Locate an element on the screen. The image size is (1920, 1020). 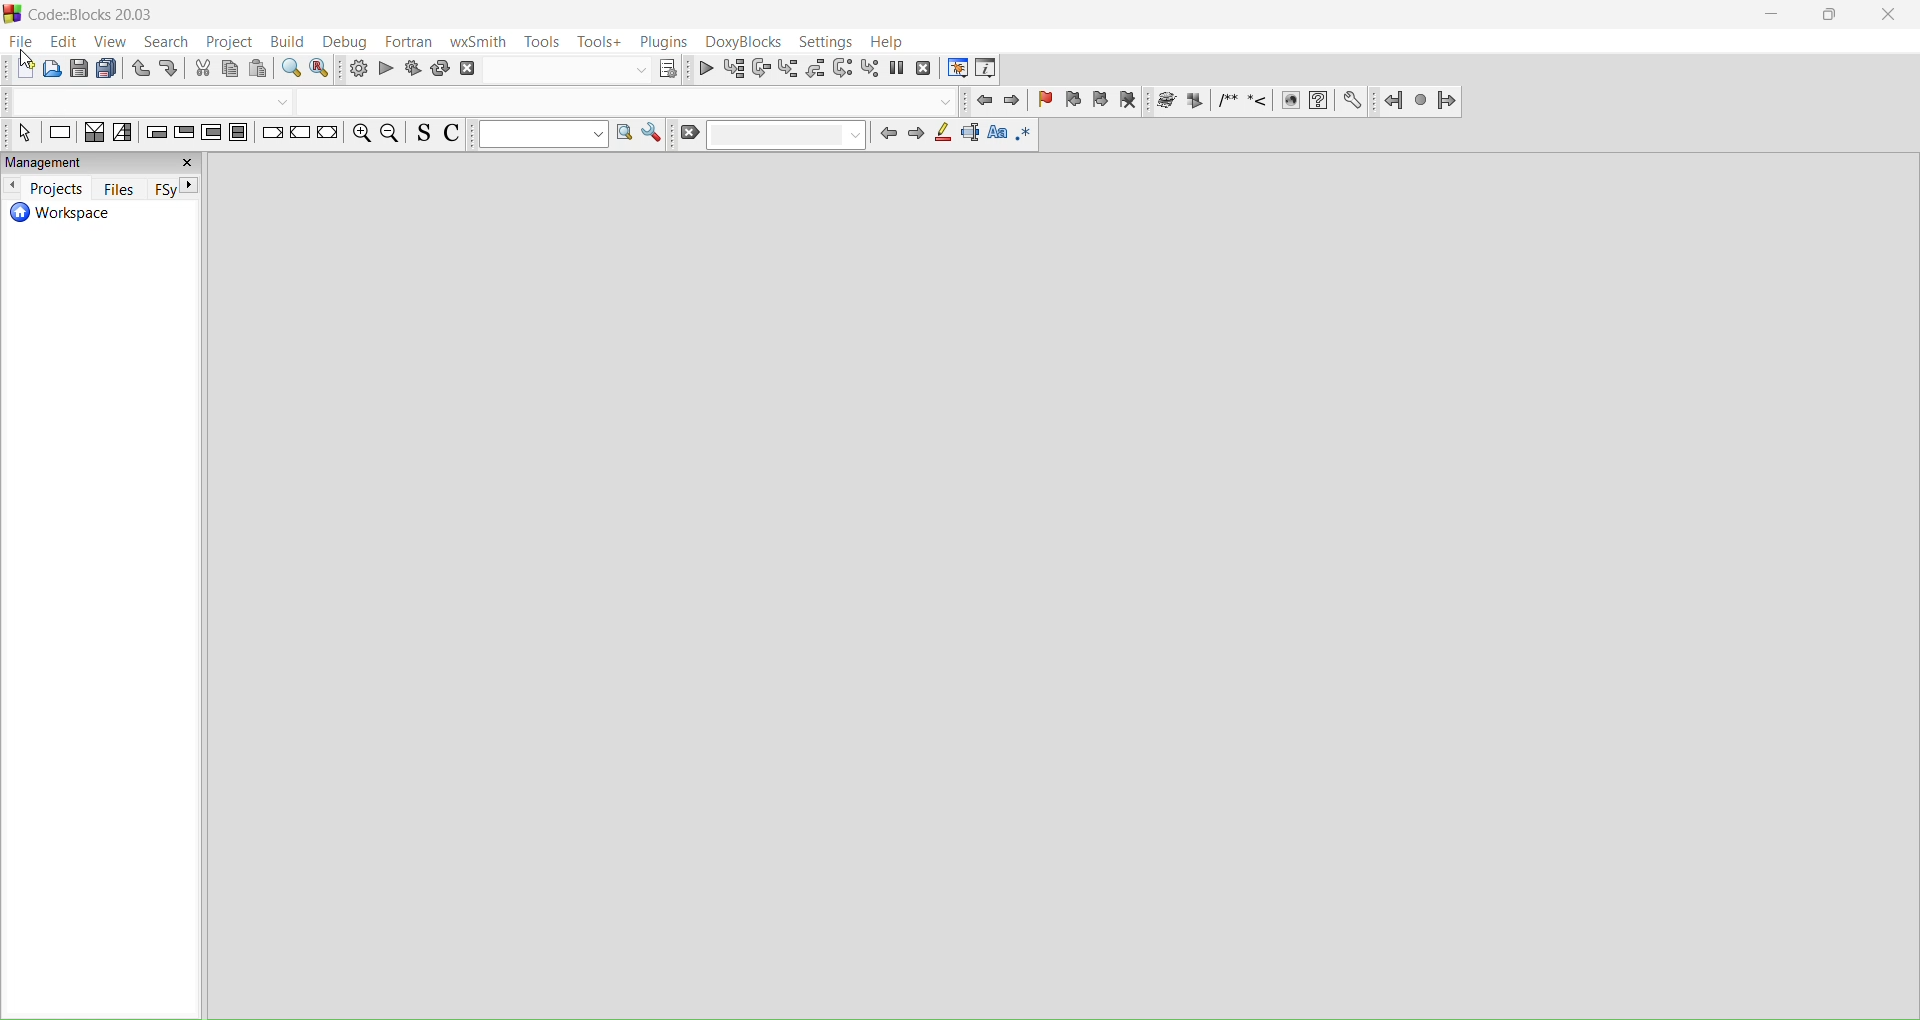
Jump forward is located at coordinates (1450, 101).